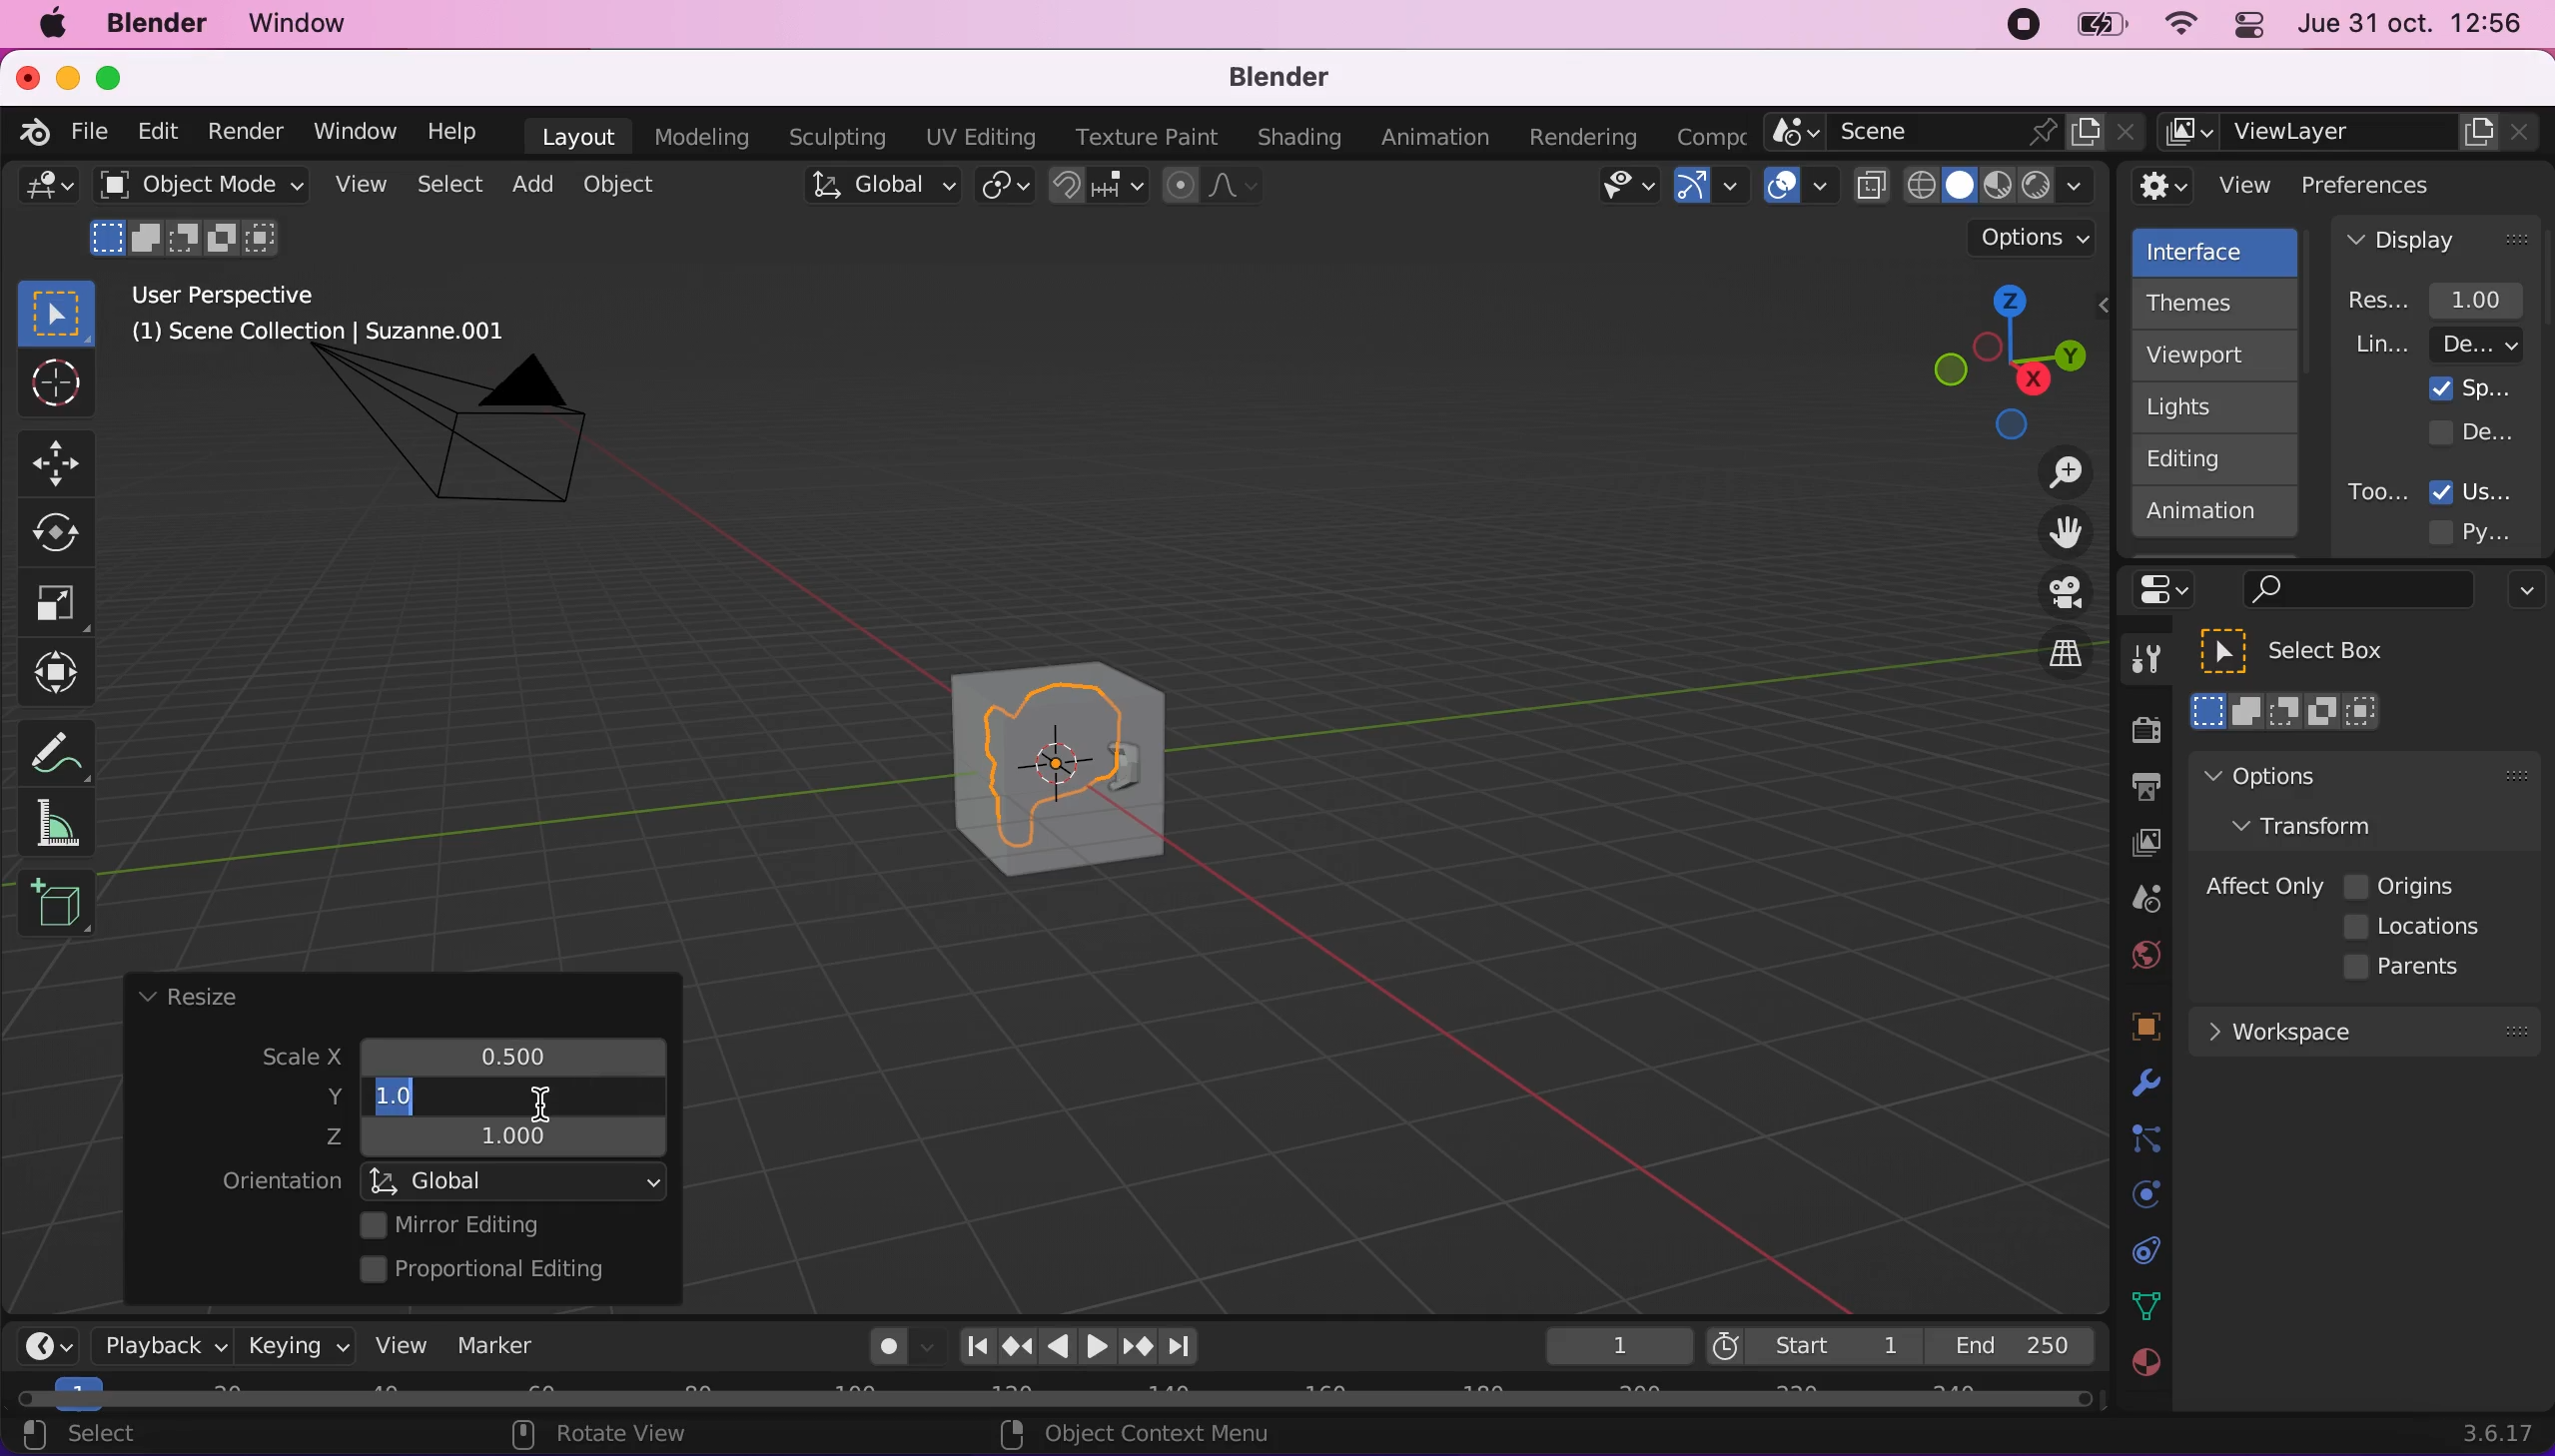  Describe the element at coordinates (2402, 883) in the screenshot. I see `origins` at that location.